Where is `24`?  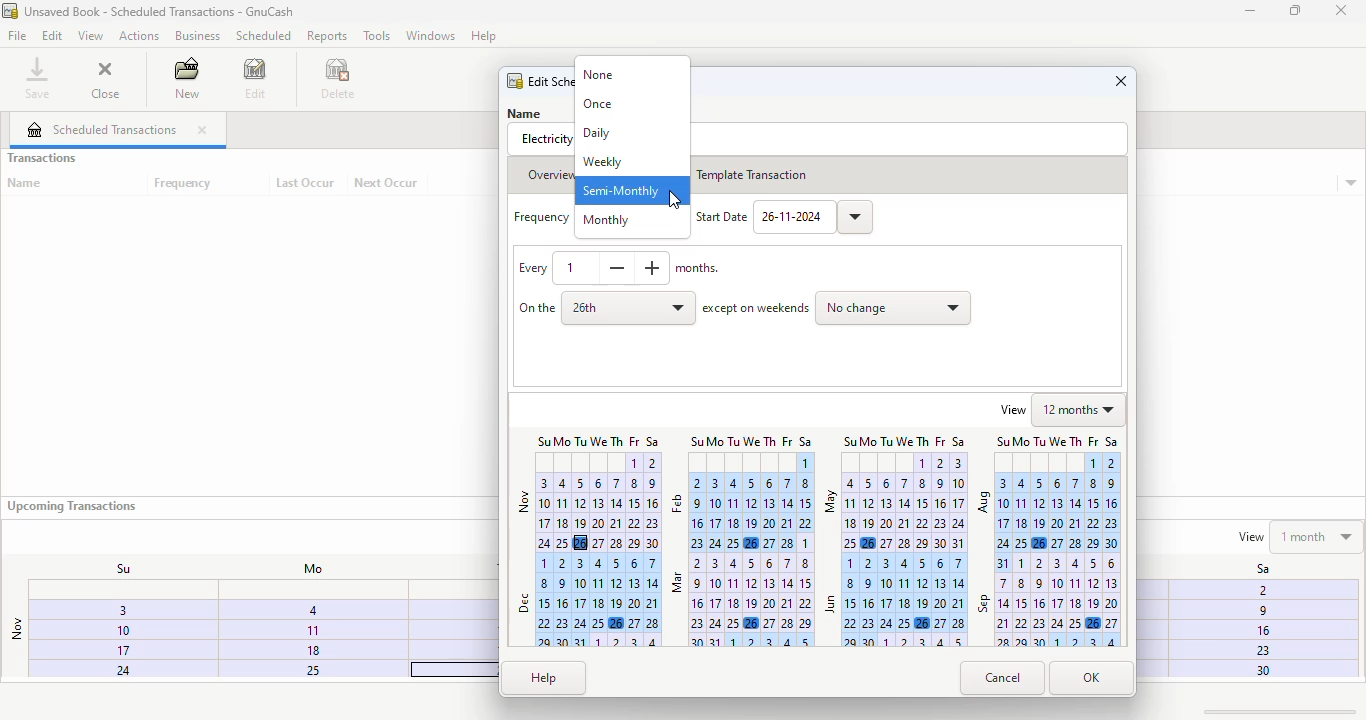
24 is located at coordinates (103, 671).